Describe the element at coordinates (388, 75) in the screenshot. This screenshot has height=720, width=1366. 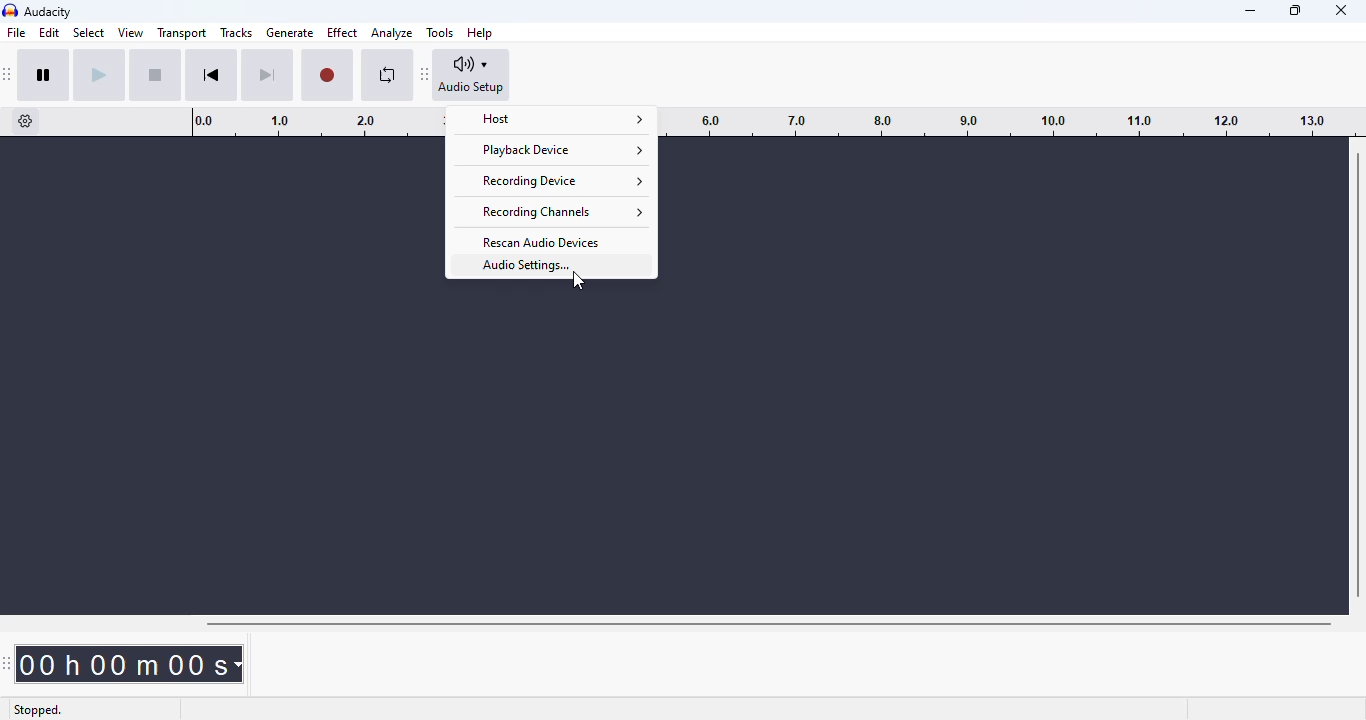
I see `enable looping` at that location.